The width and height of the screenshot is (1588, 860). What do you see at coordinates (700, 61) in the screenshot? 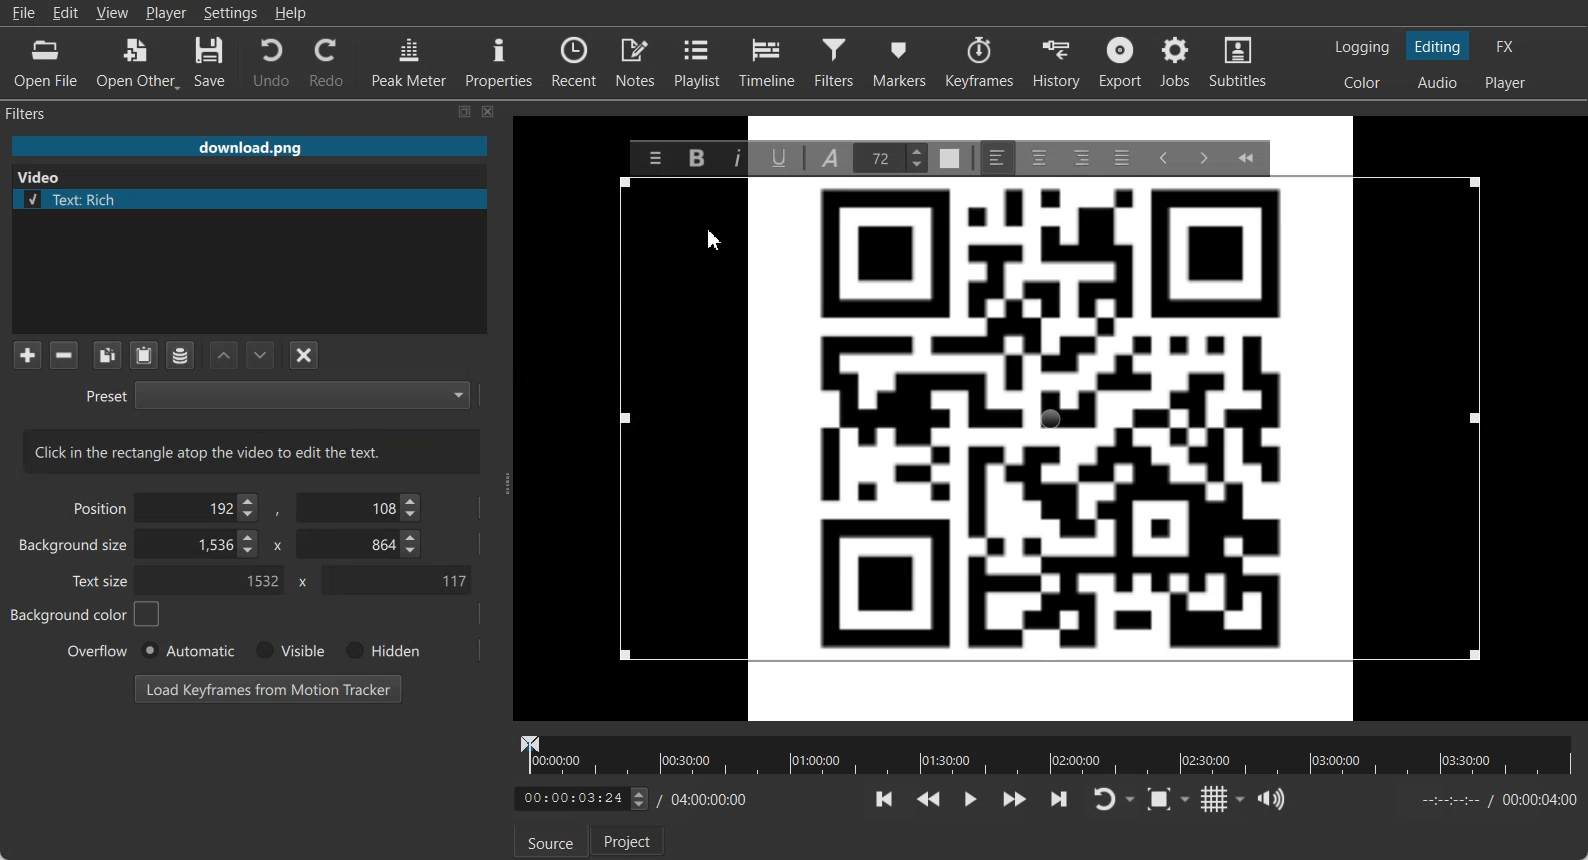
I see `Playlist` at bounding box center [700, 61].